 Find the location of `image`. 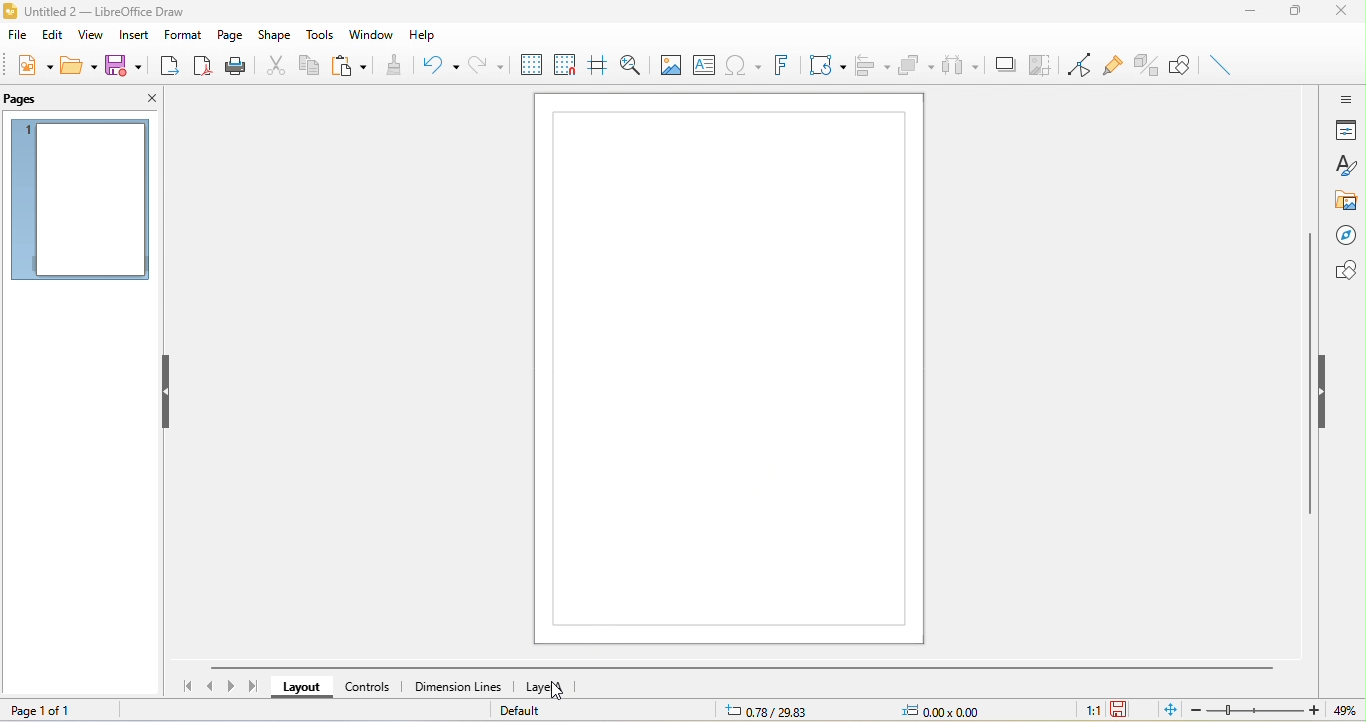

image is located at coordinates (670, 66).